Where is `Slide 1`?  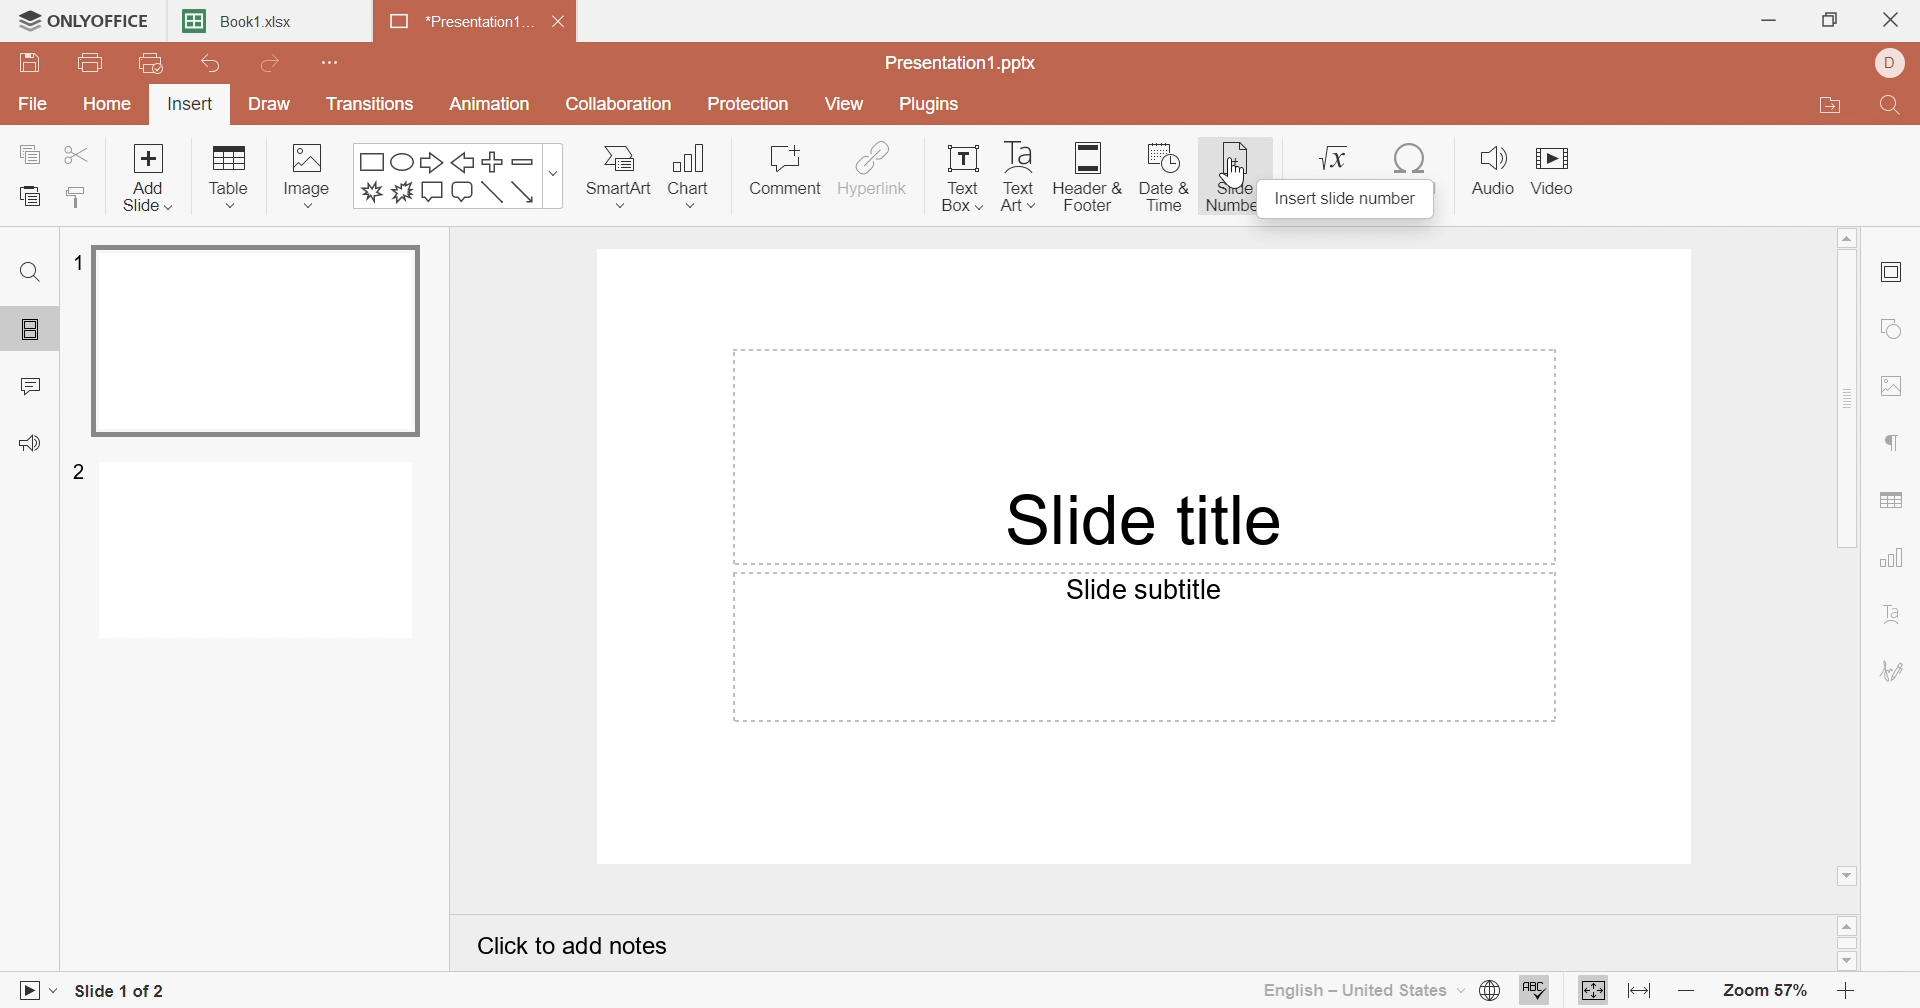 Slide 1 is located at coordinates (260, 343).